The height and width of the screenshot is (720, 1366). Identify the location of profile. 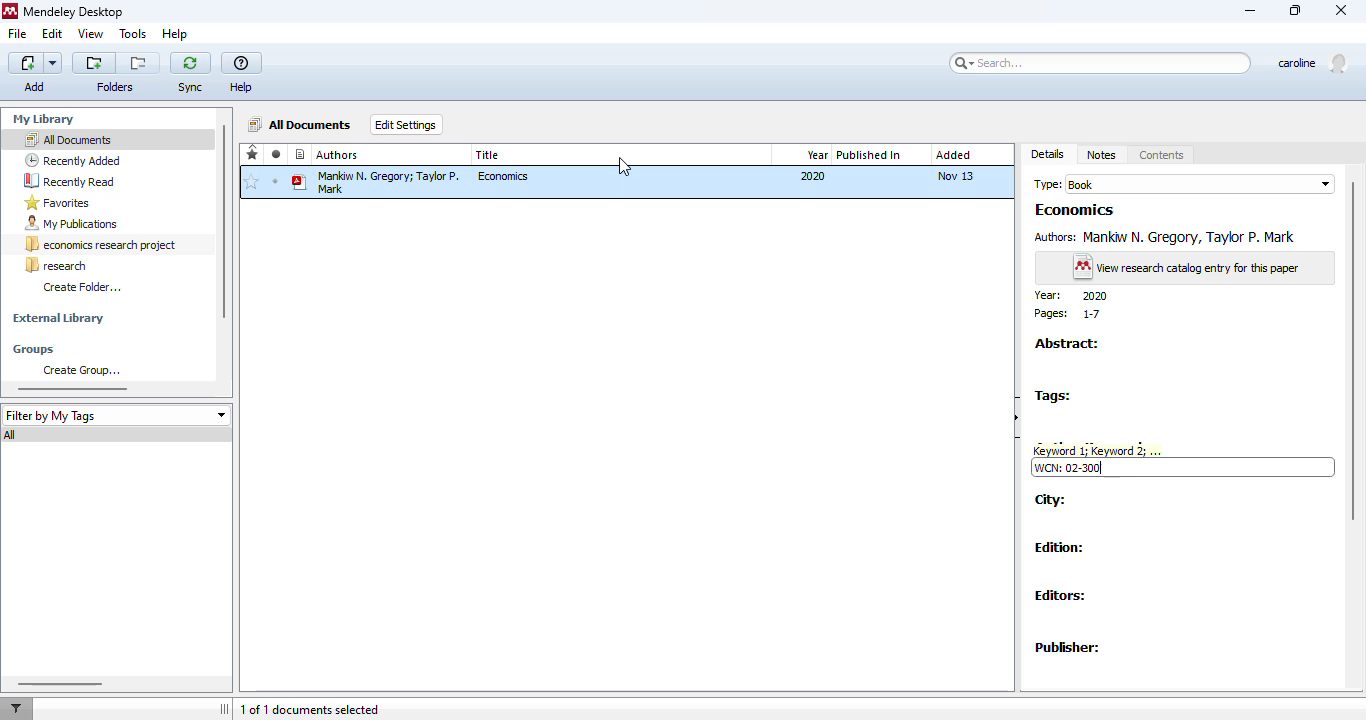
(1316, 62).